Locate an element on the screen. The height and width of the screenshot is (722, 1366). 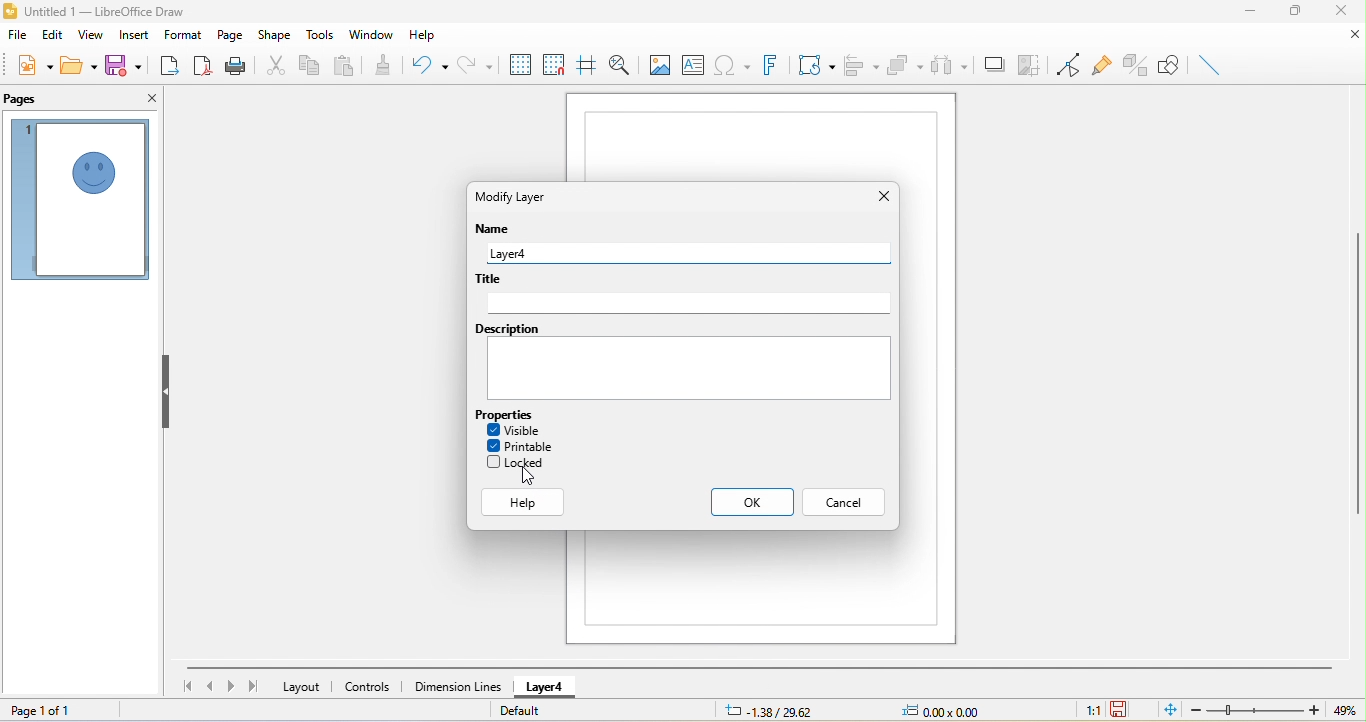
0.00x0.00 is located at coordinates (950, 709).